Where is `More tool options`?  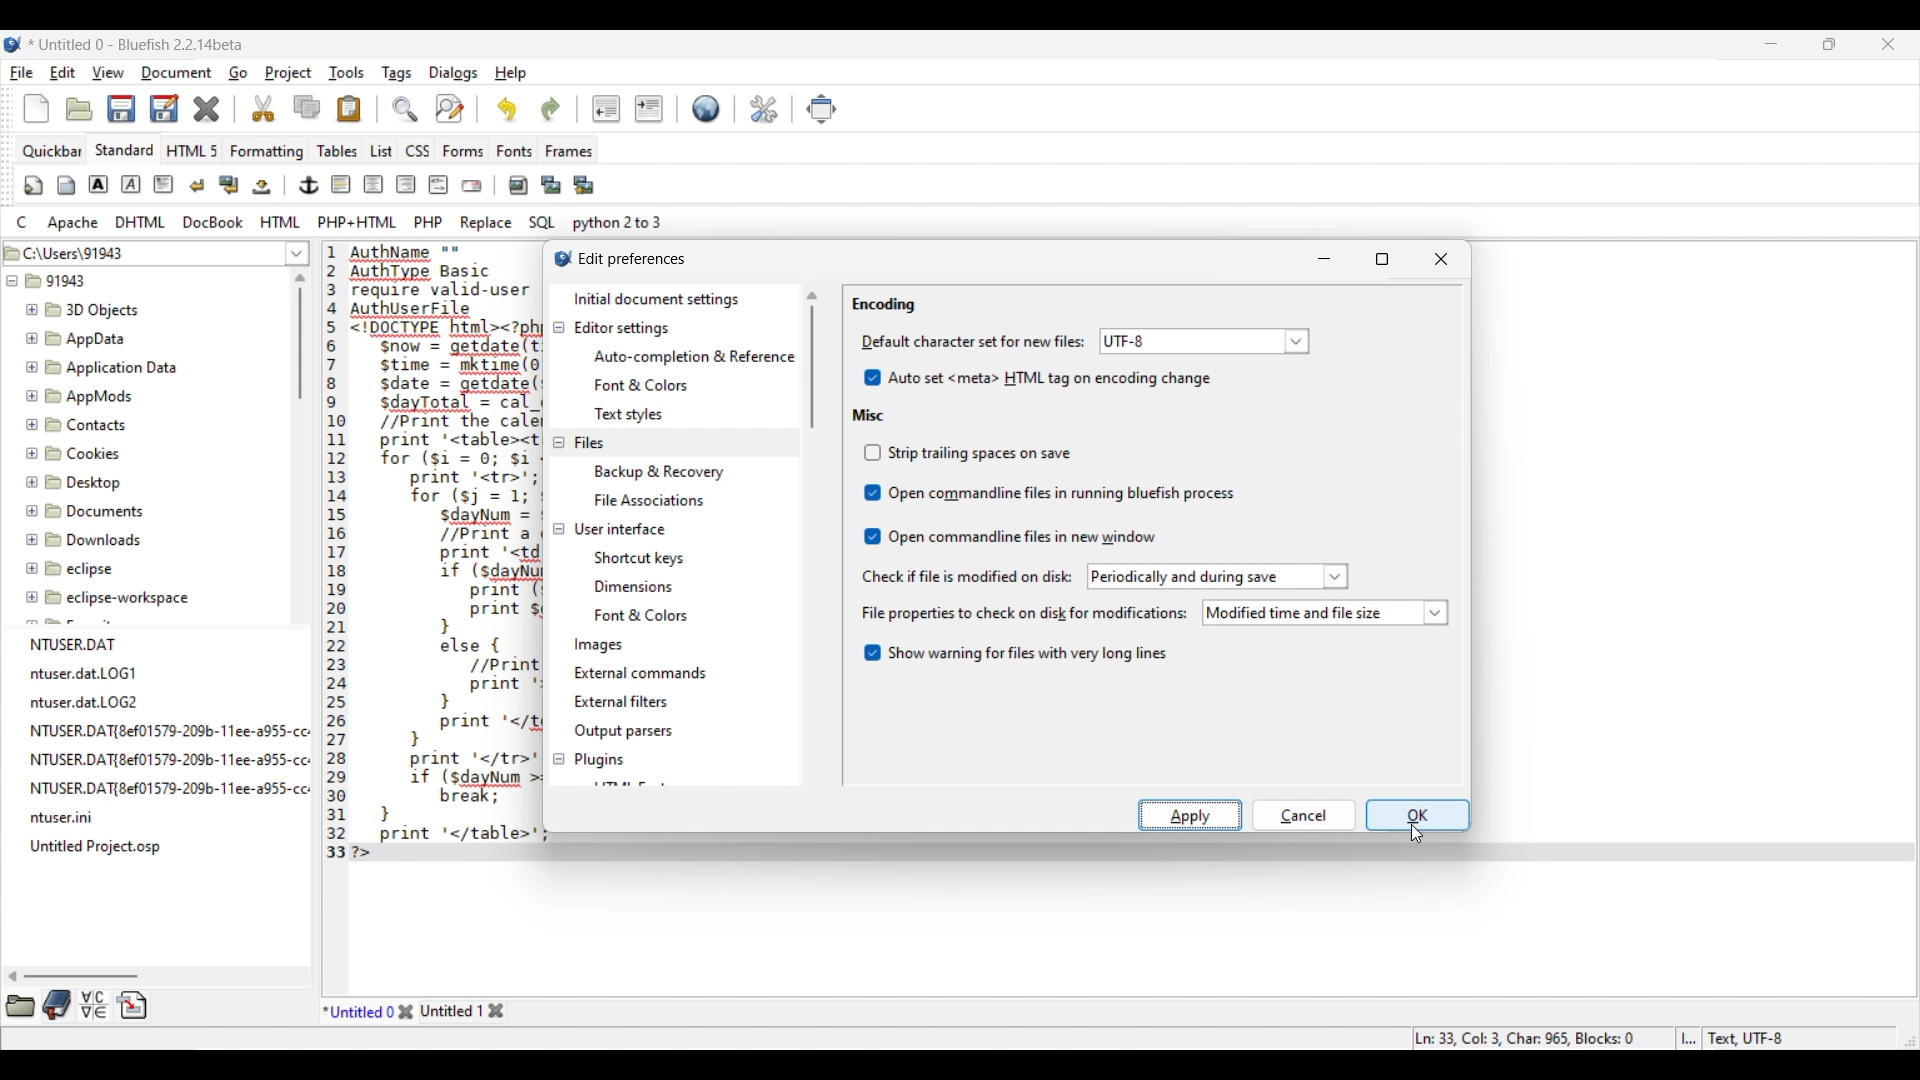 More tool options is located at coordinates (77, 1004).